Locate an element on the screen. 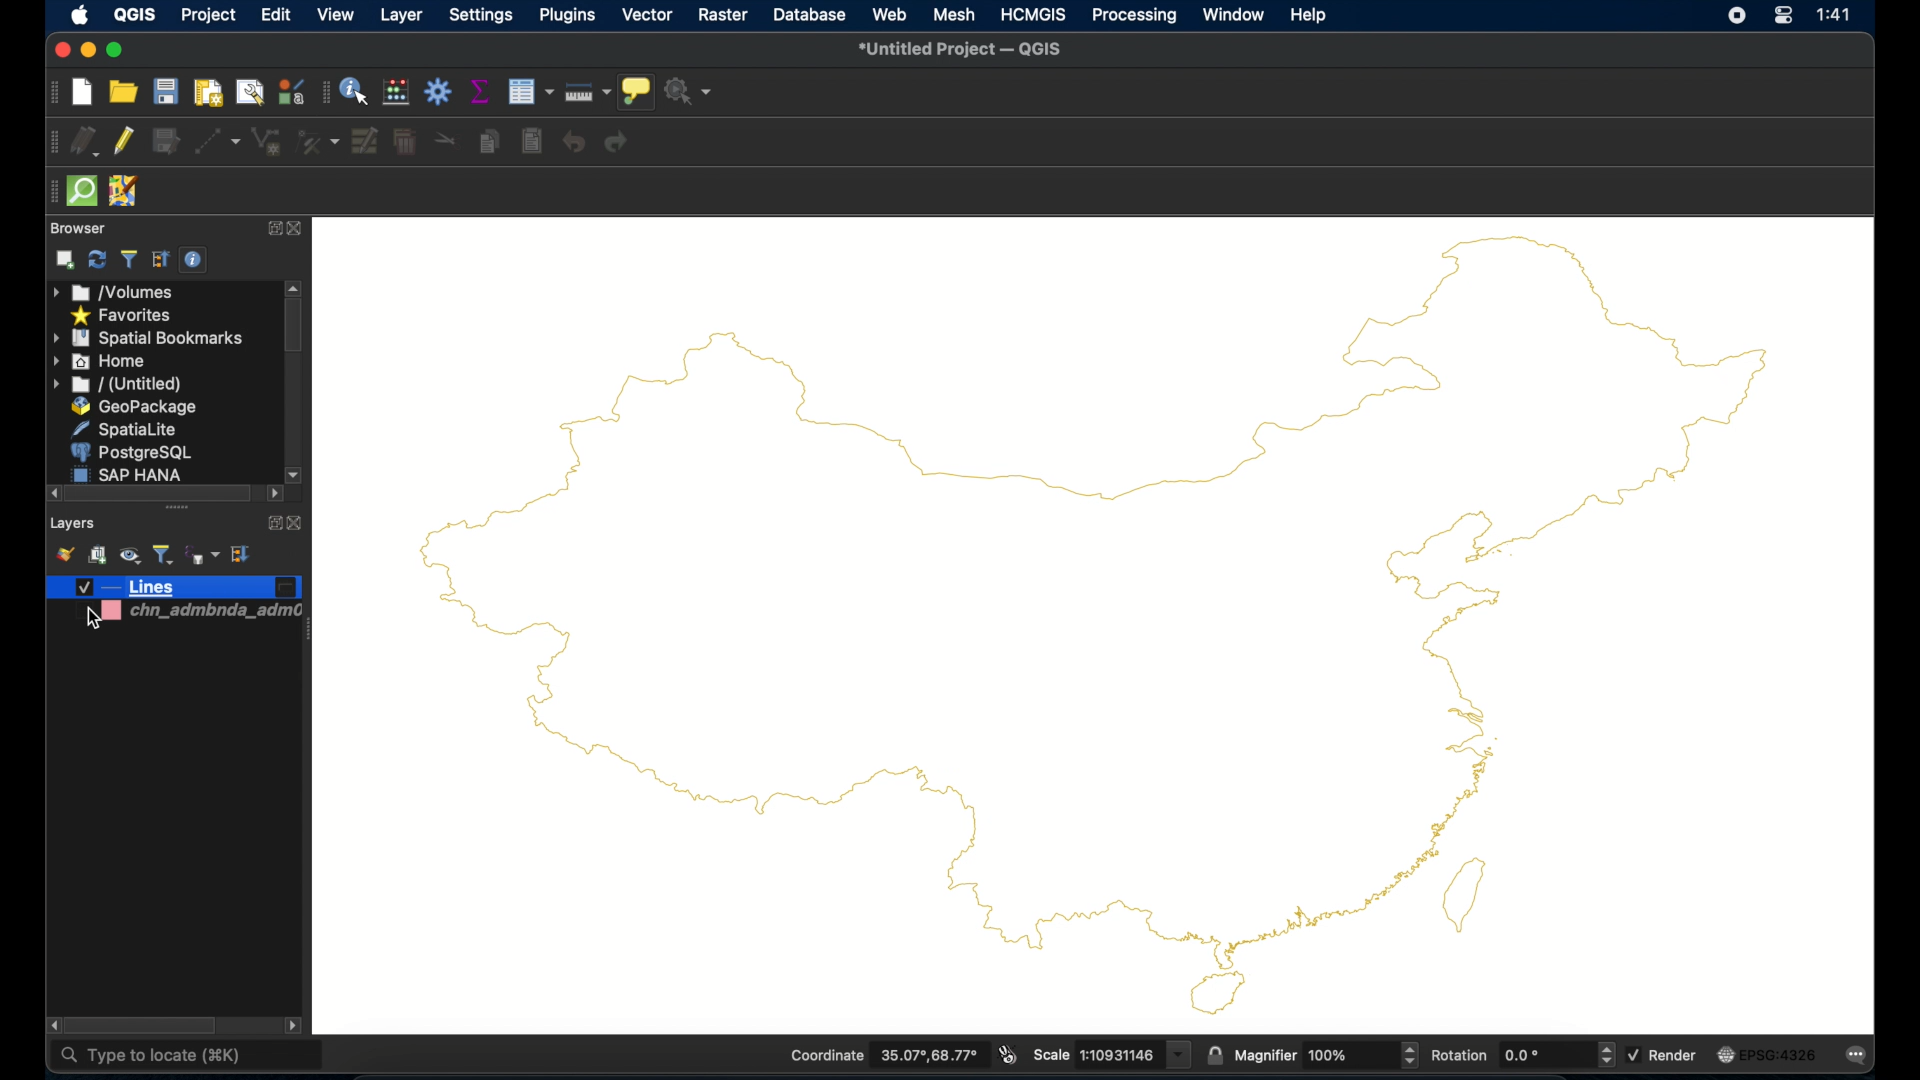 The height and width of the screenshot is (1080, 1920). apple icon is located at coordinates (80, 16).